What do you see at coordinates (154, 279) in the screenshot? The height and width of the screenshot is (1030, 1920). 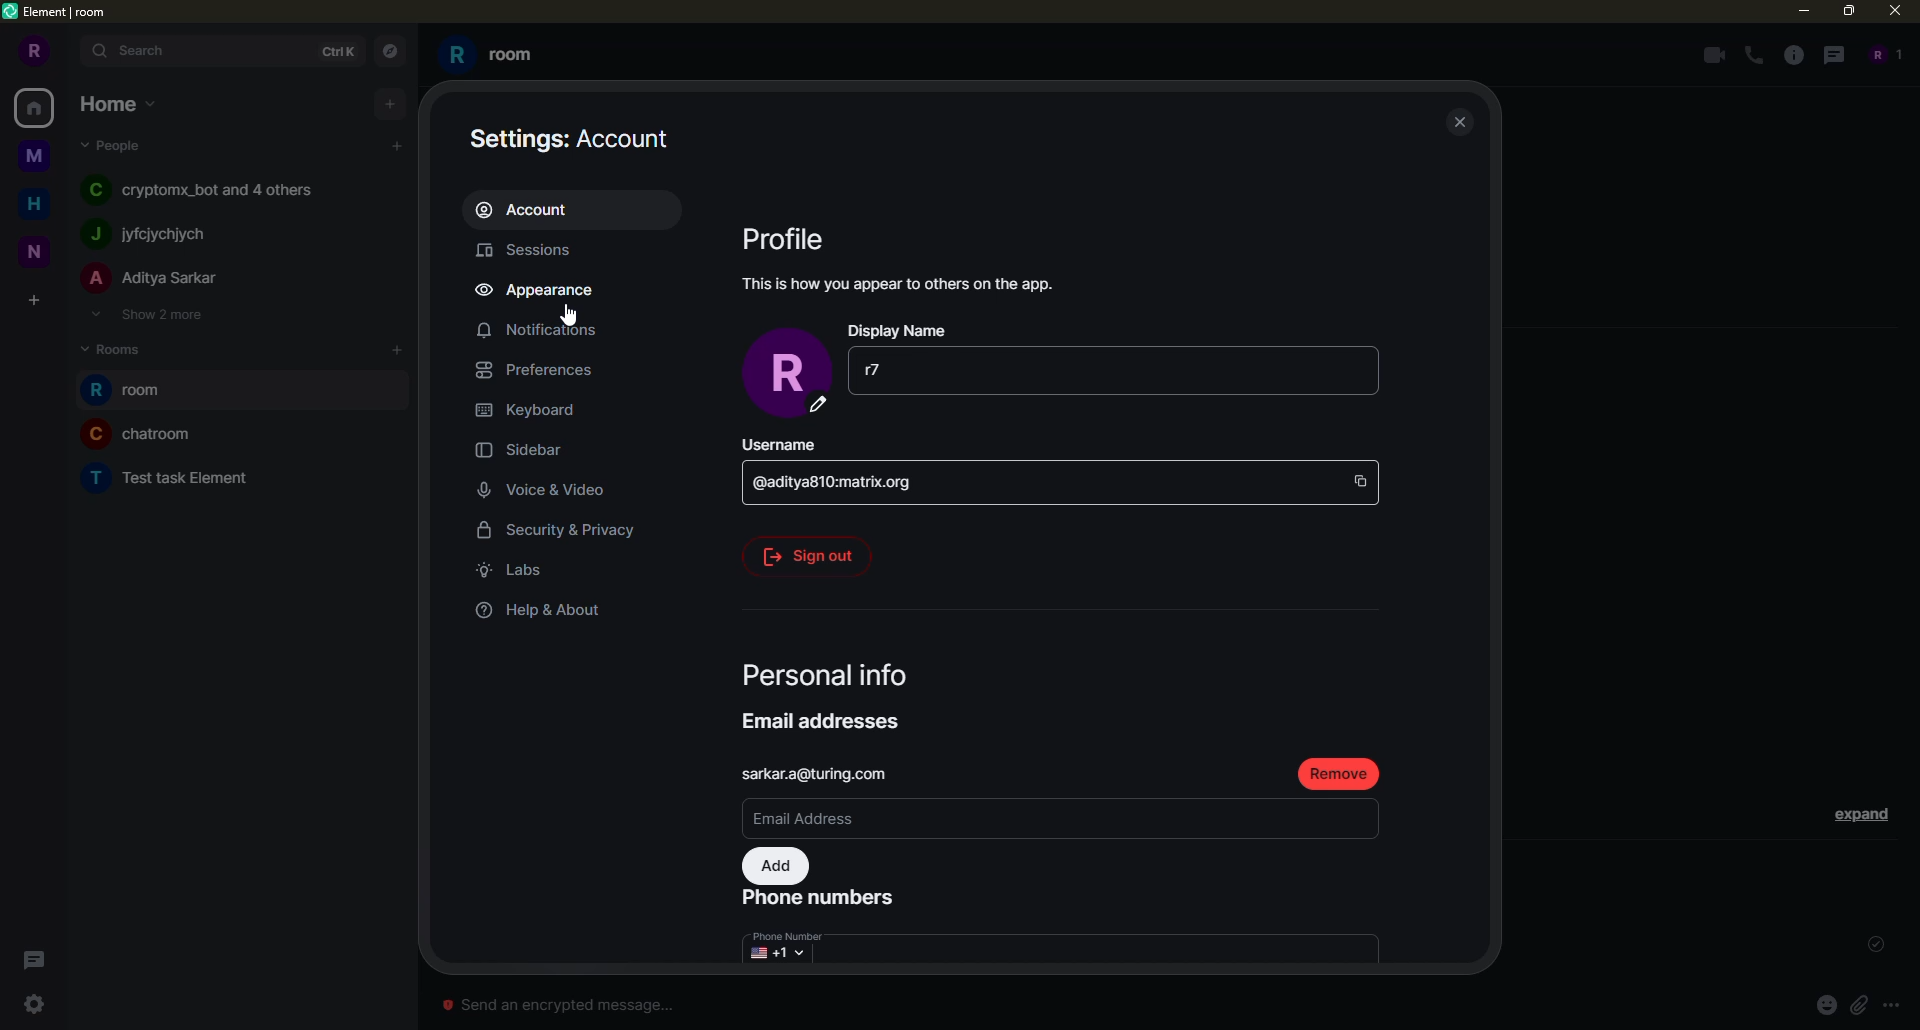 I see `people` at bounding box center [154, 279].